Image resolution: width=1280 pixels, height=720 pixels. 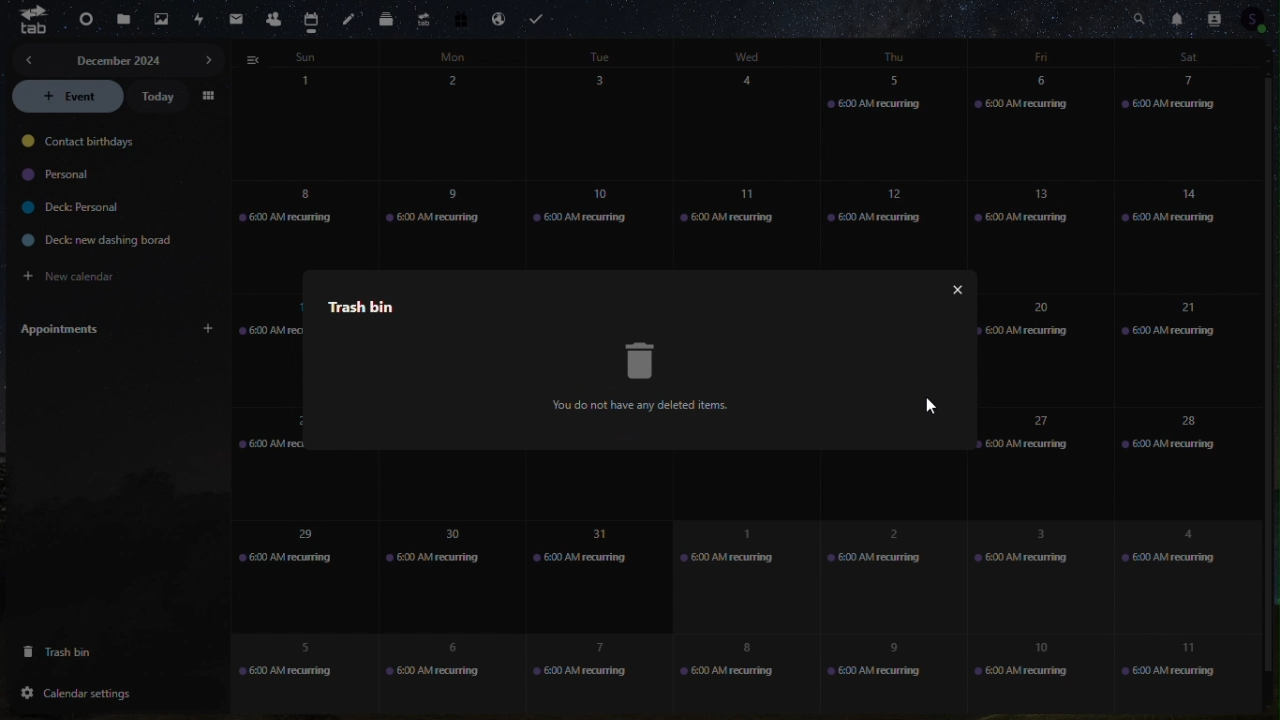 I want to click on 9, so click(x=447, y=211).